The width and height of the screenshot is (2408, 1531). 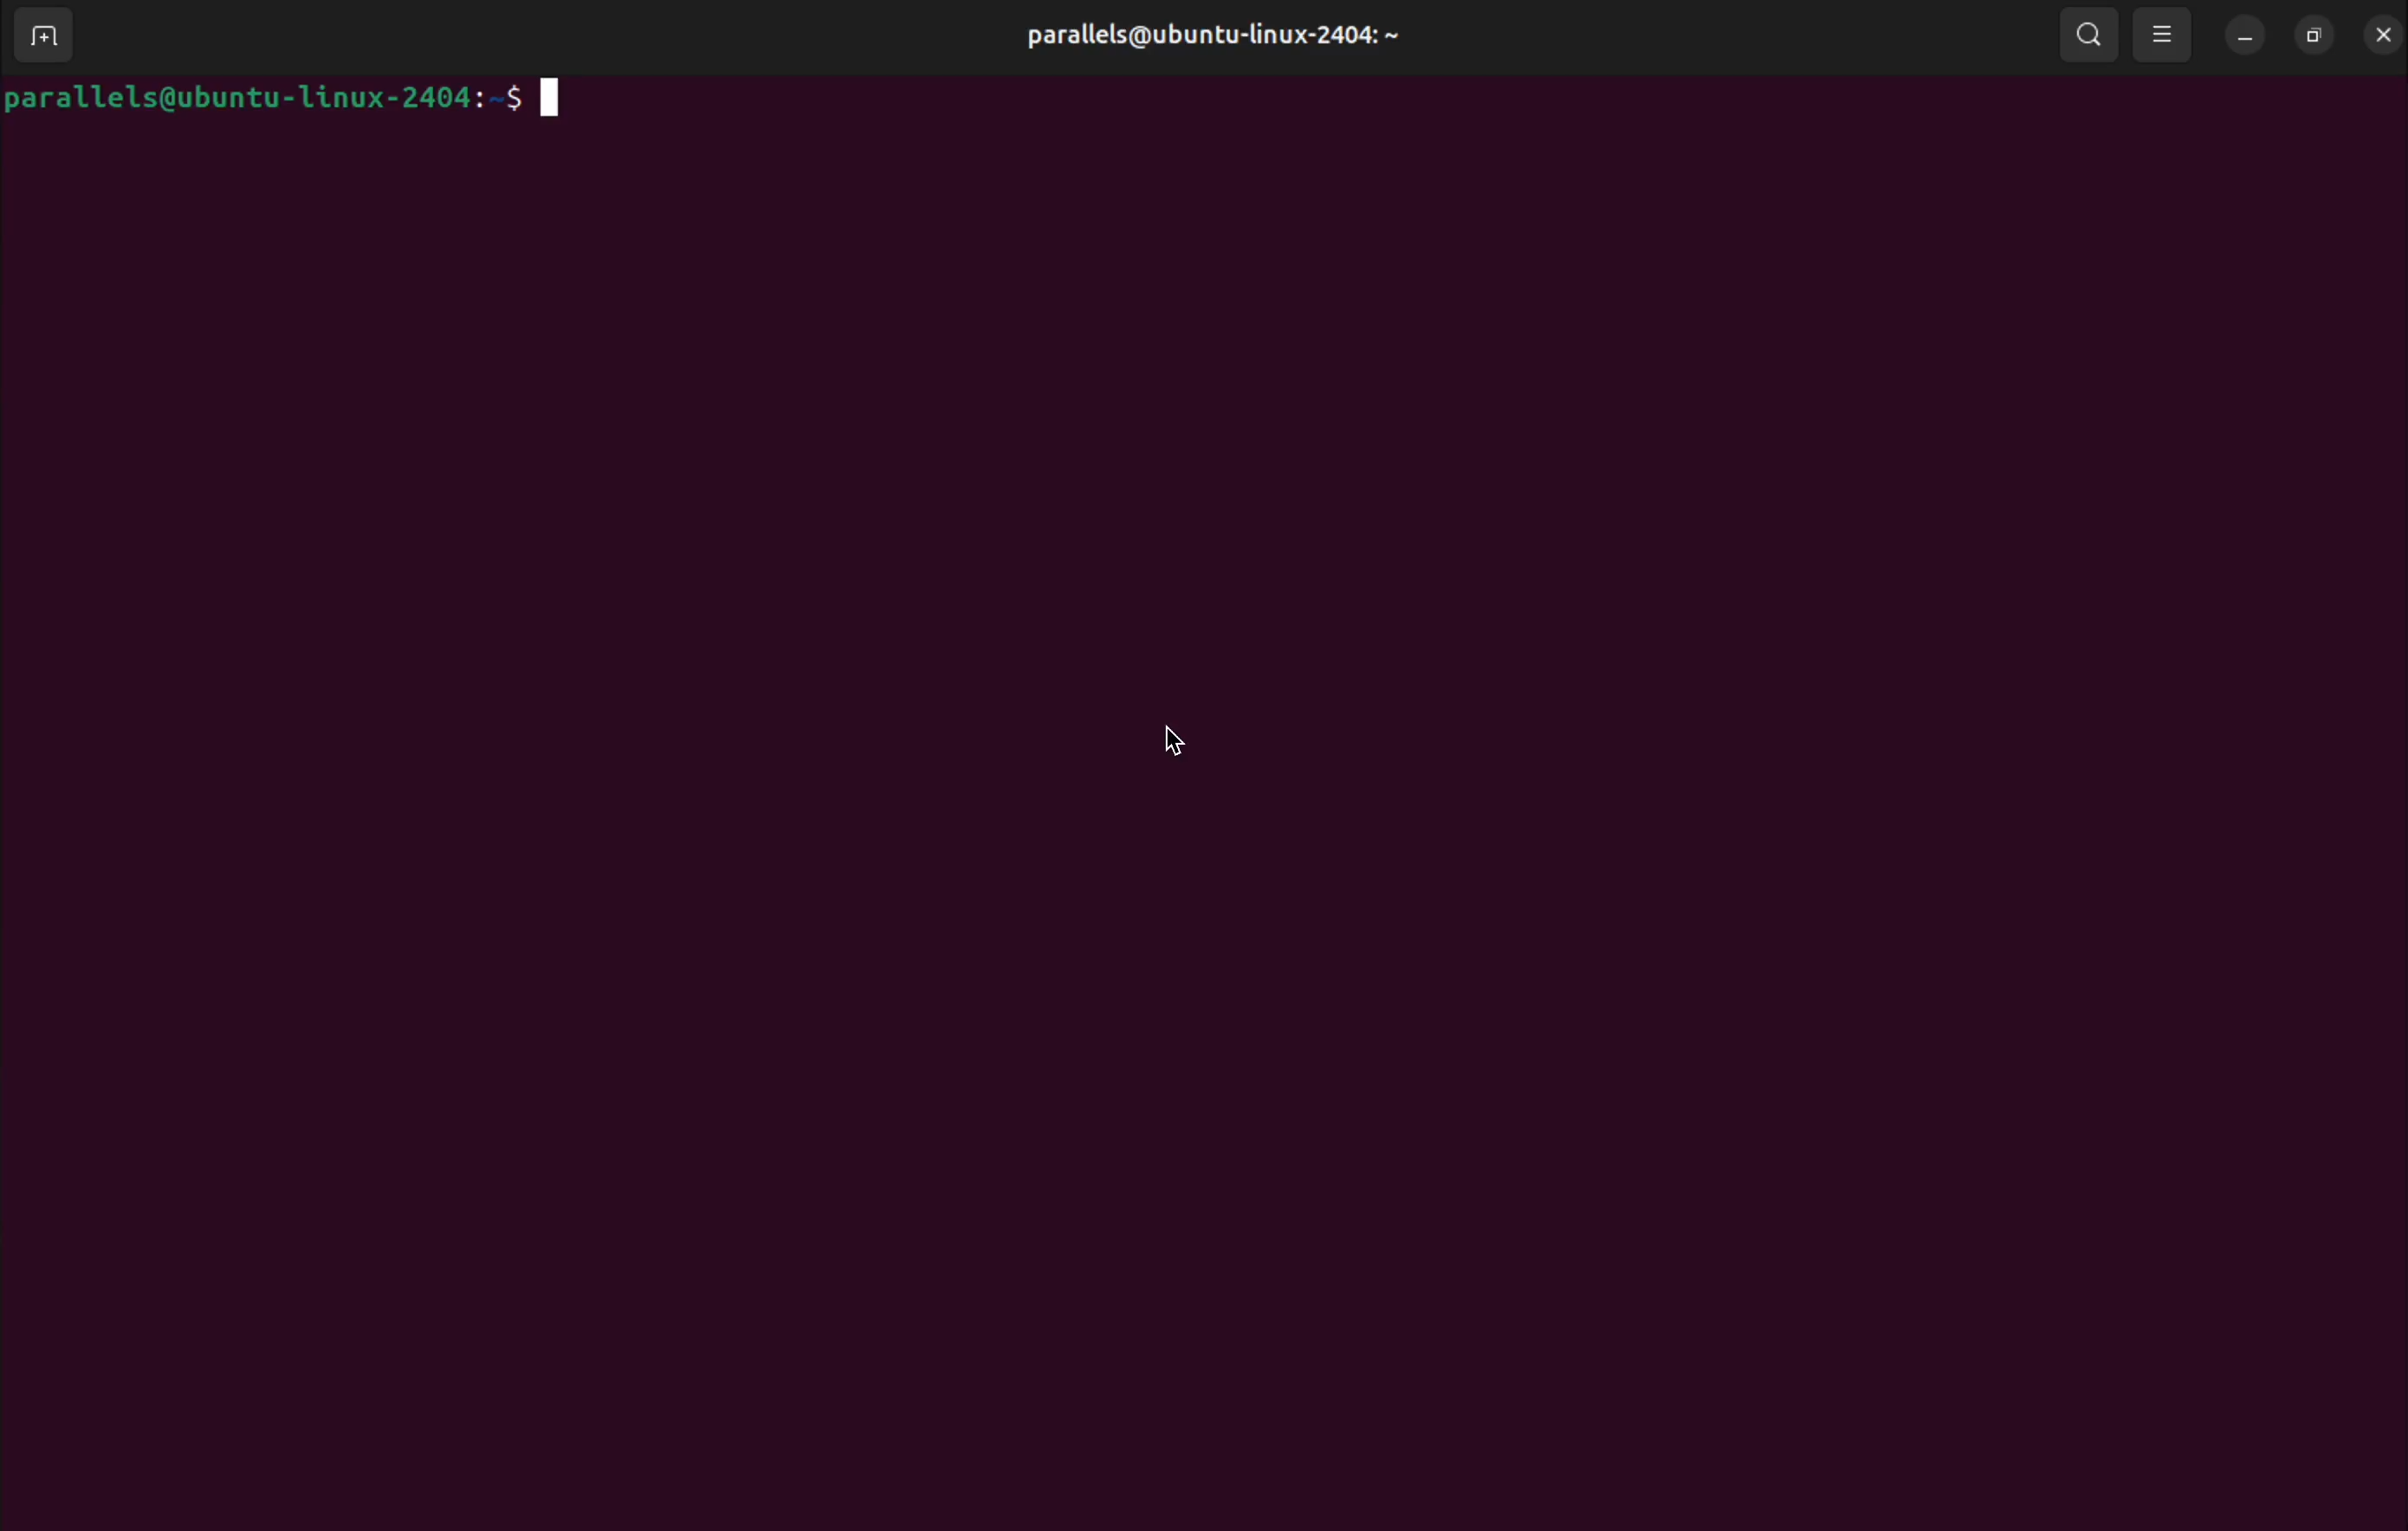 What do you see at coordinates (2166, 33) in the screenshot?
I see `view options` at bounding box center [2166, 33].